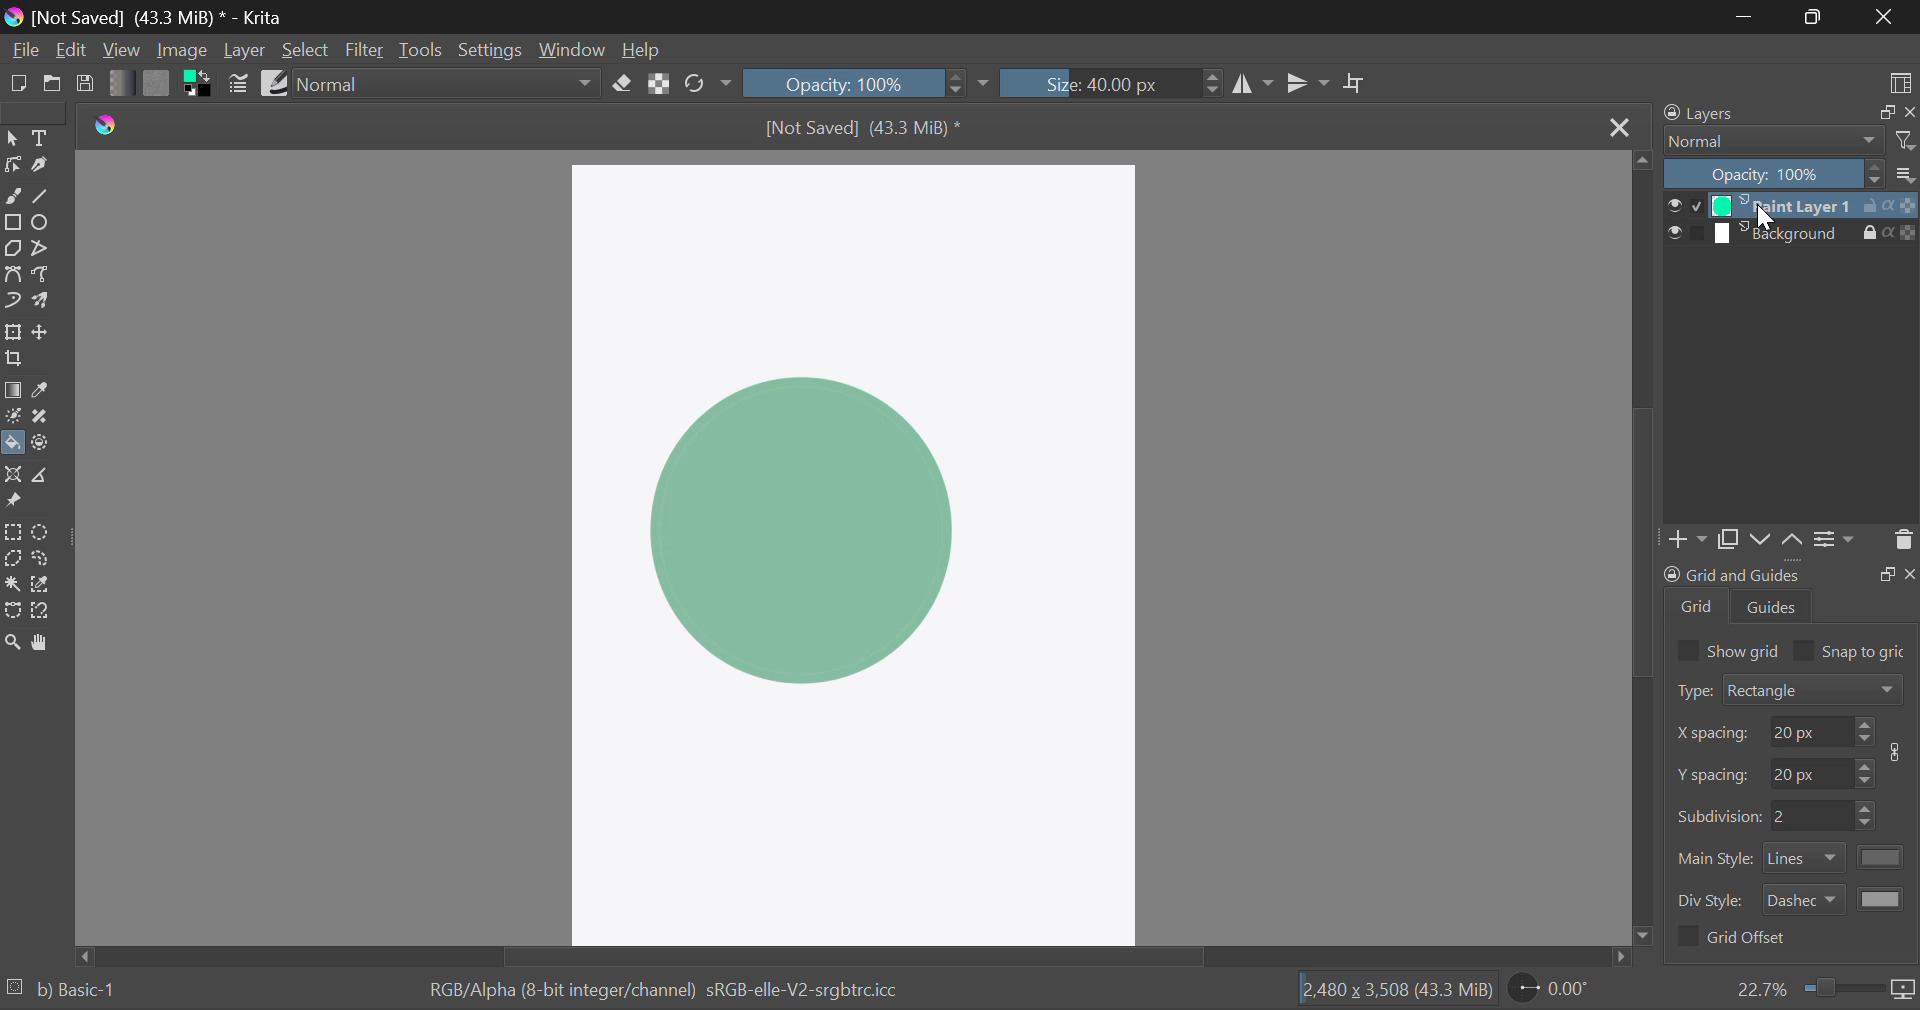  I want to click on Help, so click(644, 52).